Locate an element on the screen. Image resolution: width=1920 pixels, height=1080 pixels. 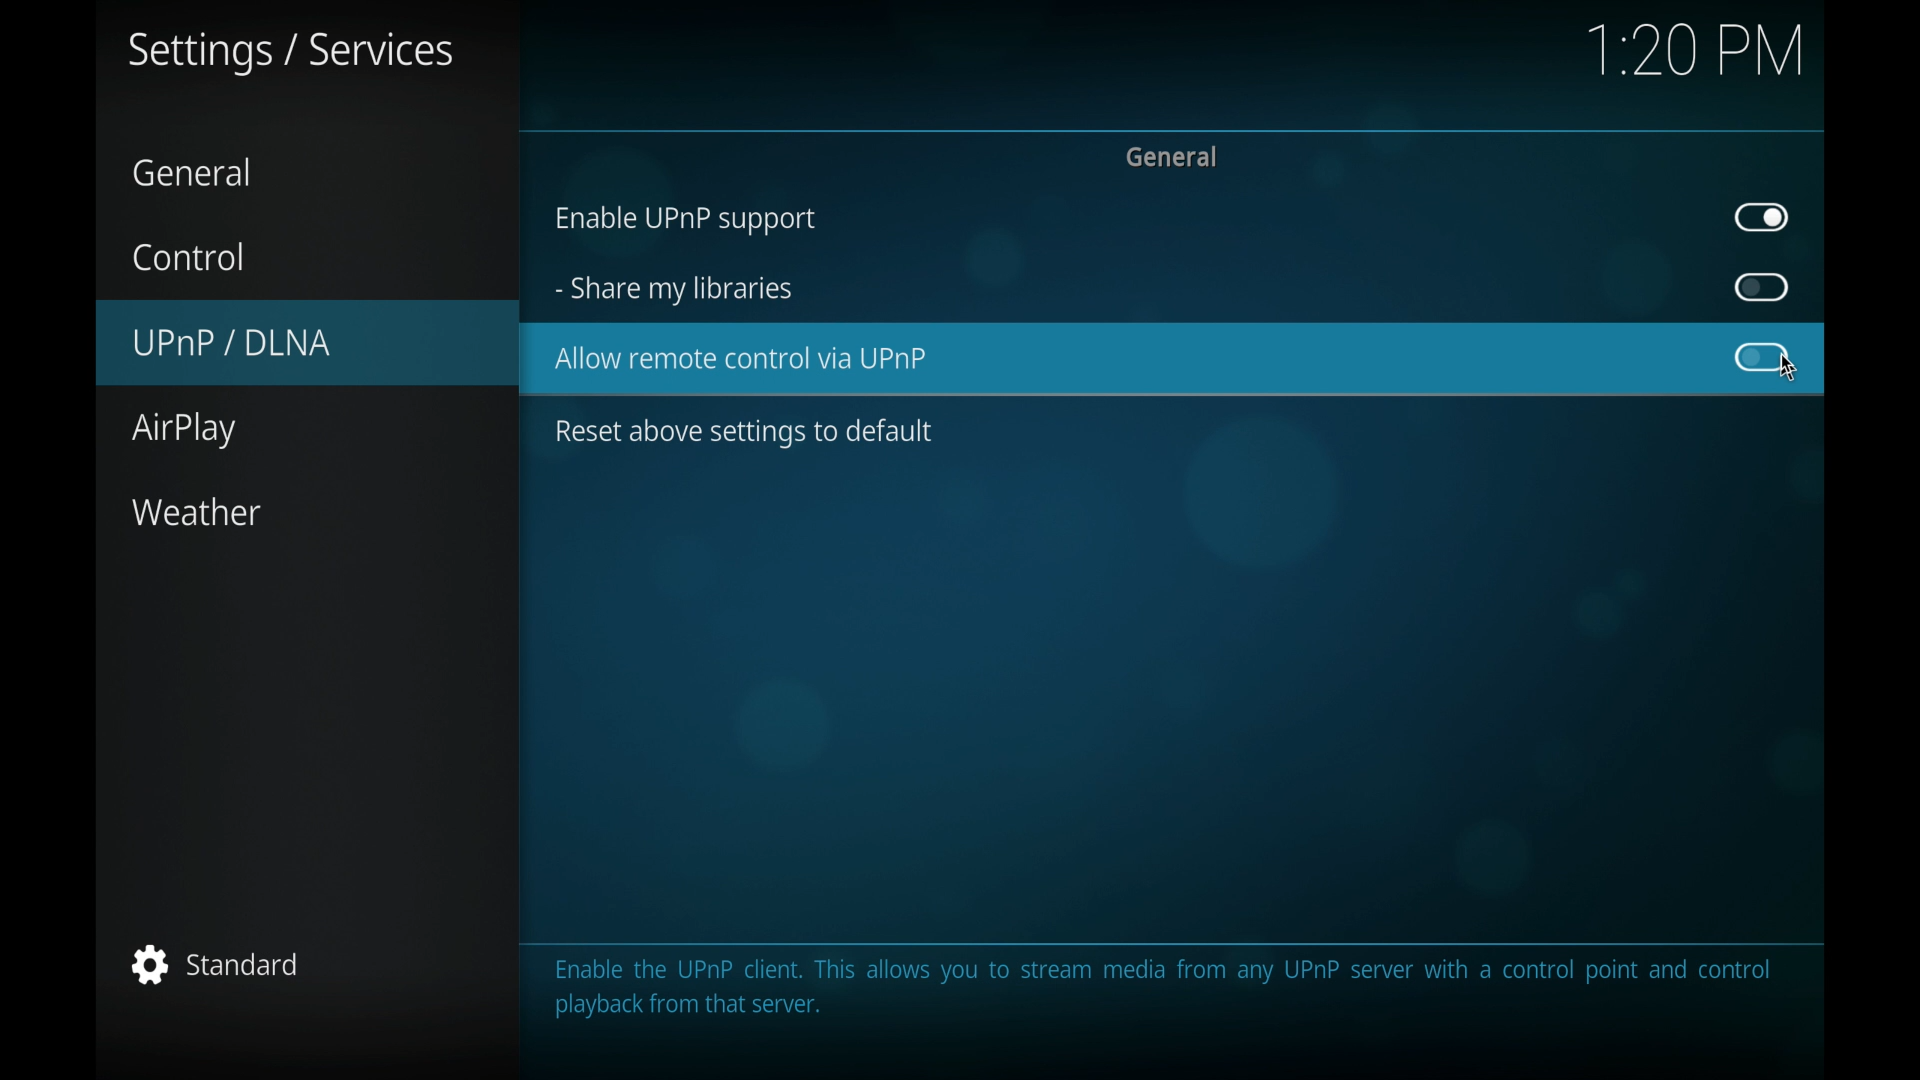
toggle button is located at coordinates (1763, 288).